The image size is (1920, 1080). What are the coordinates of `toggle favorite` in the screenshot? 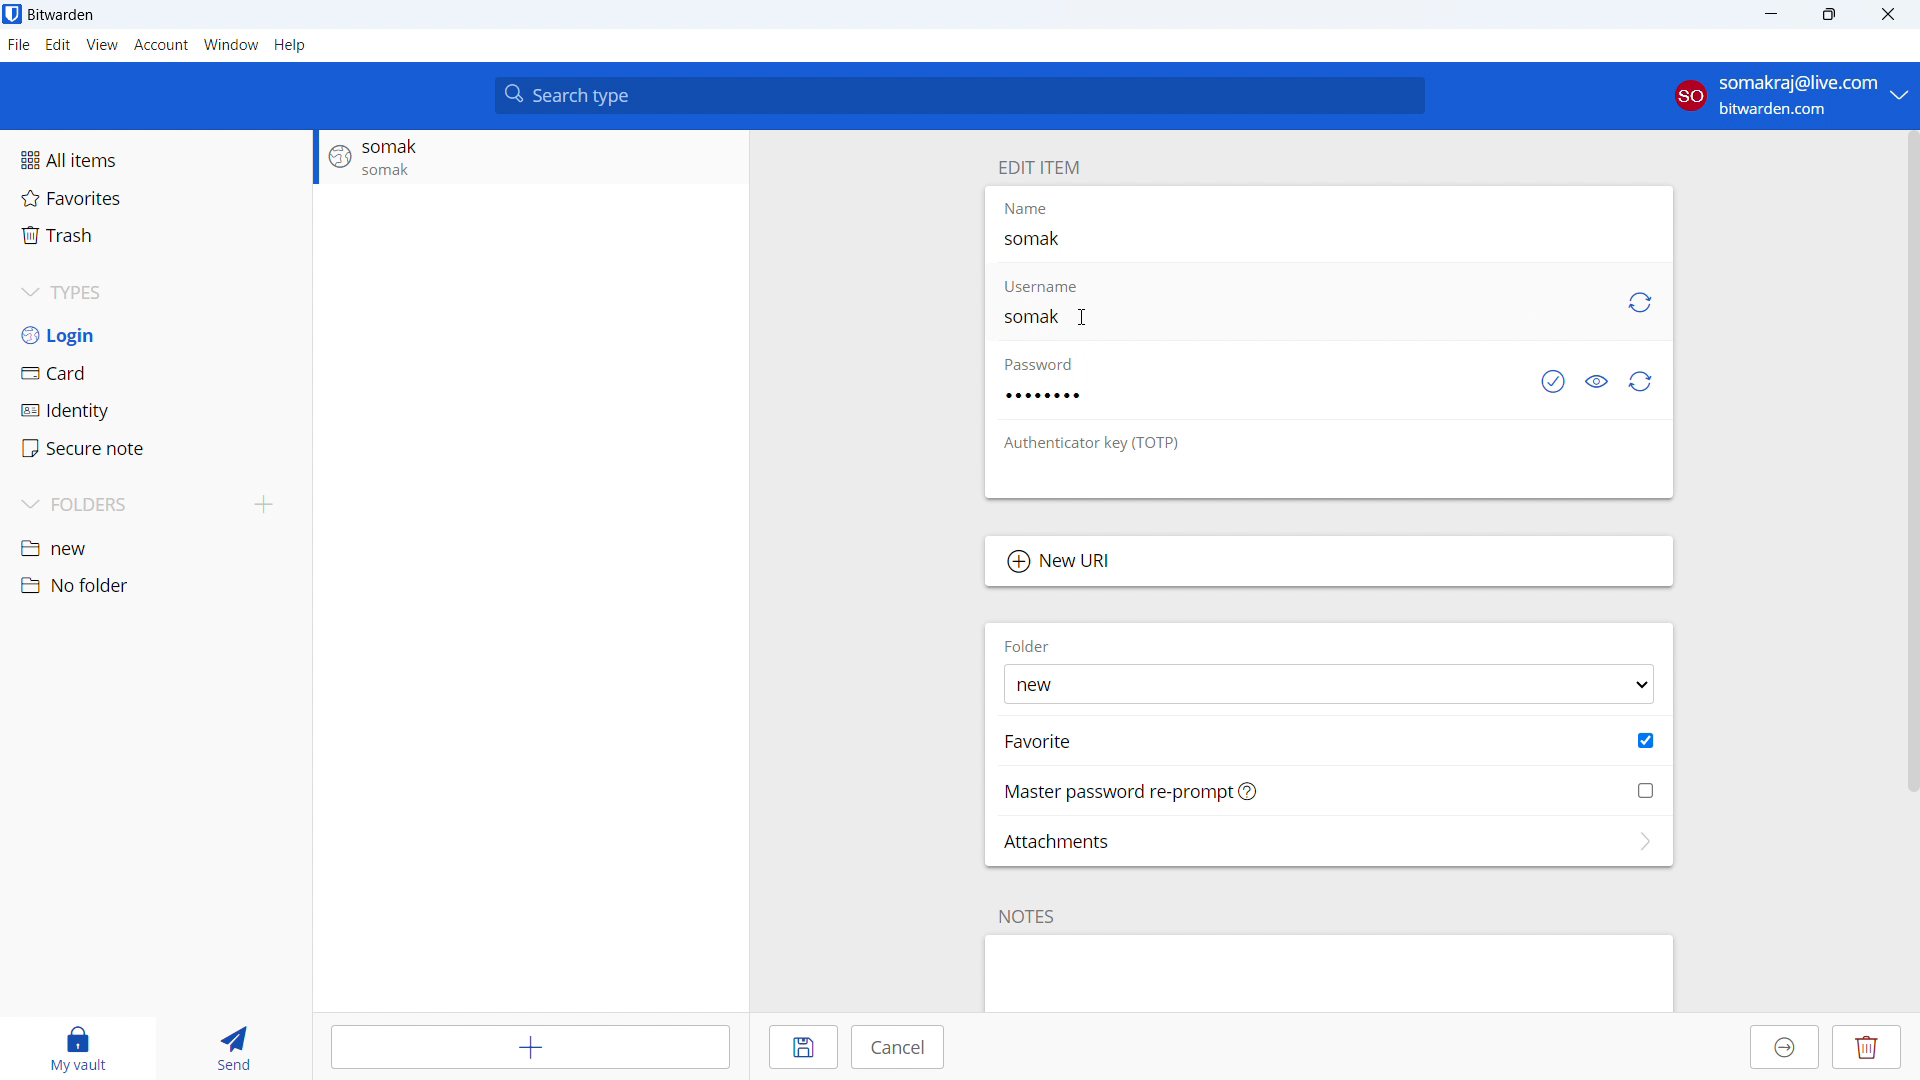 It's located at (1646, 740).